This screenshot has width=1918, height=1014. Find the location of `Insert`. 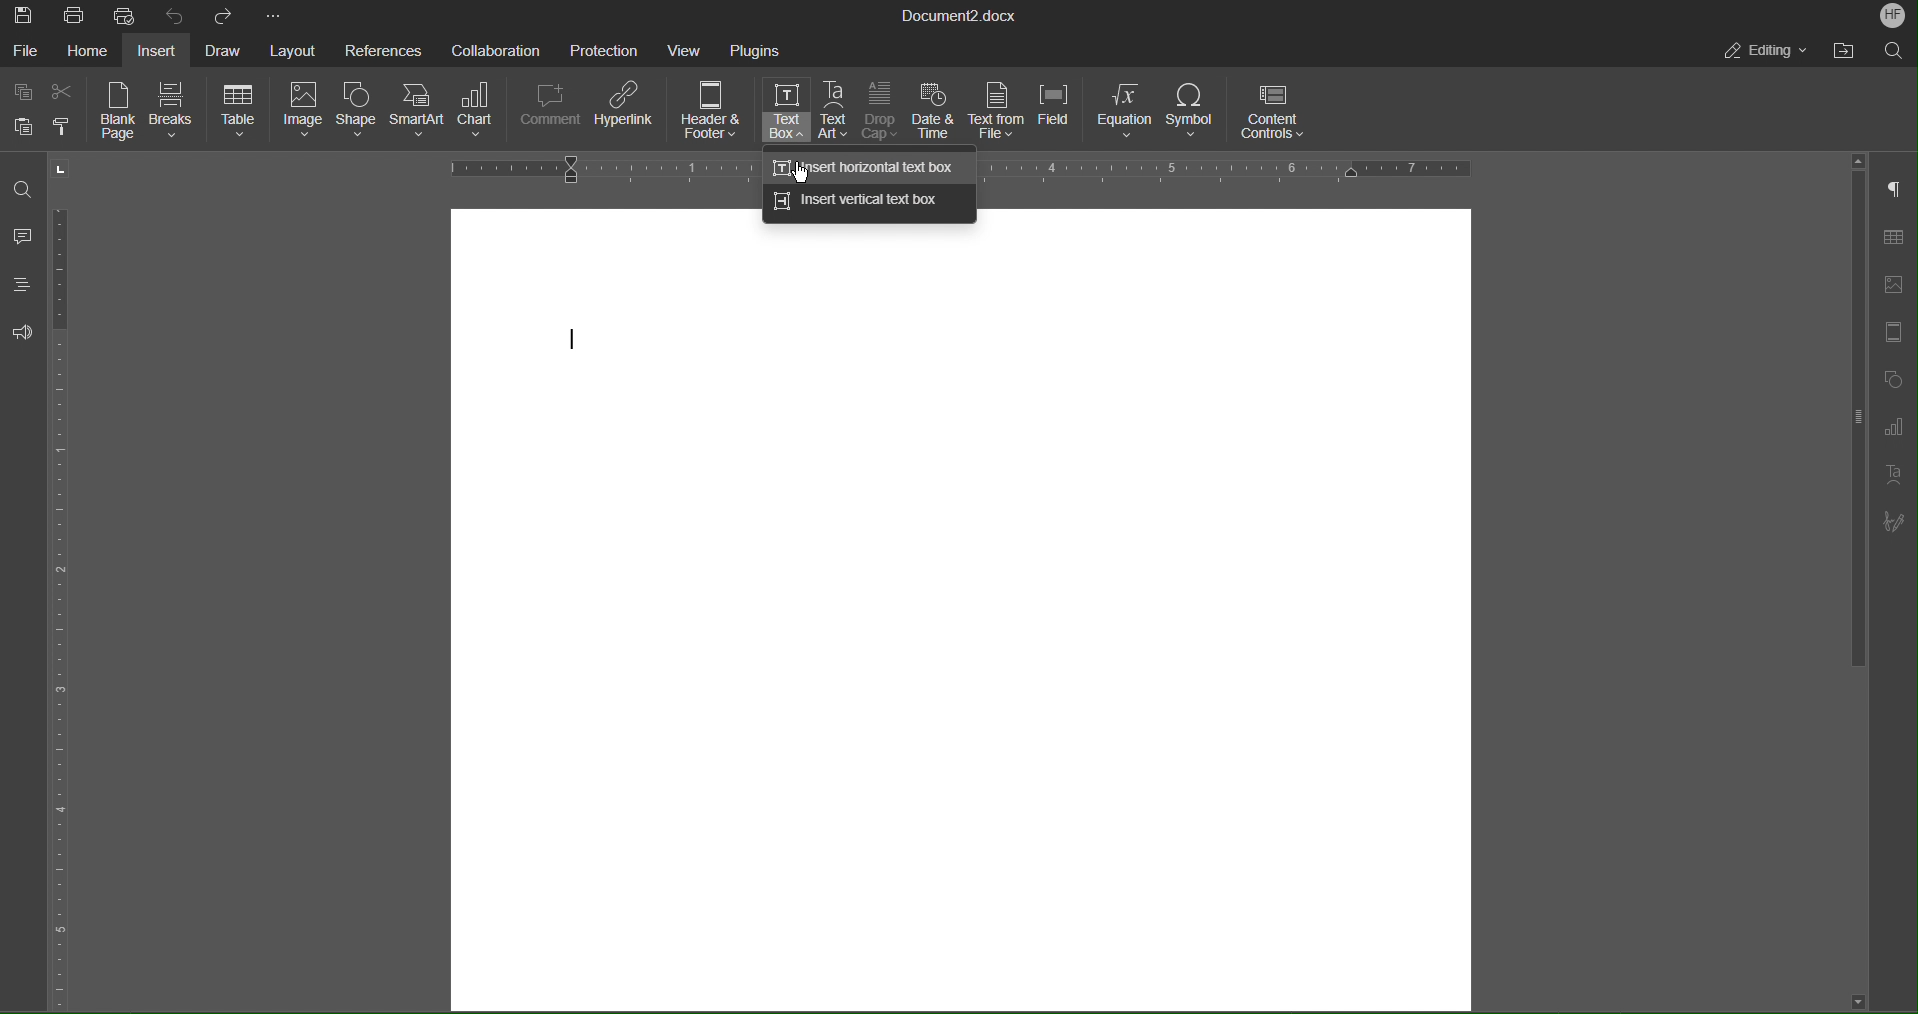

Insert is located at coordinates (158, 49).